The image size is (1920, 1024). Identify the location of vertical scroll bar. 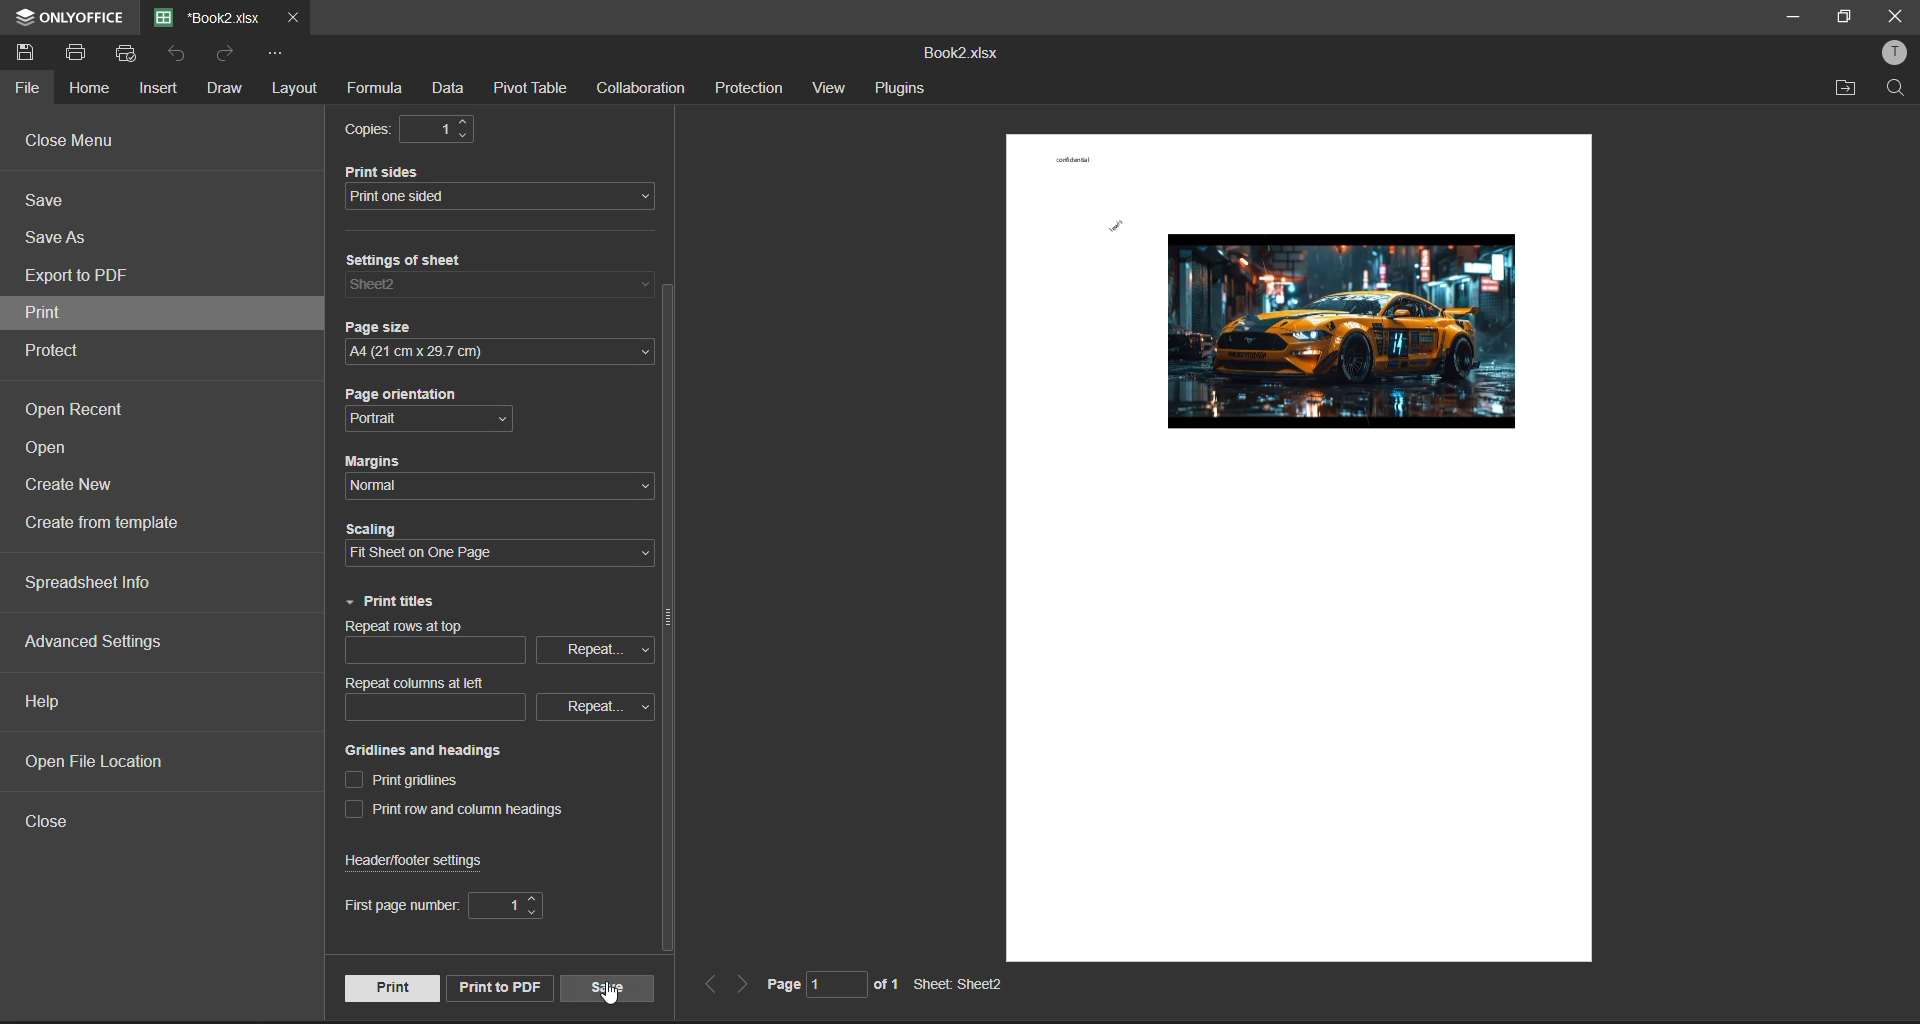
(667, 620).